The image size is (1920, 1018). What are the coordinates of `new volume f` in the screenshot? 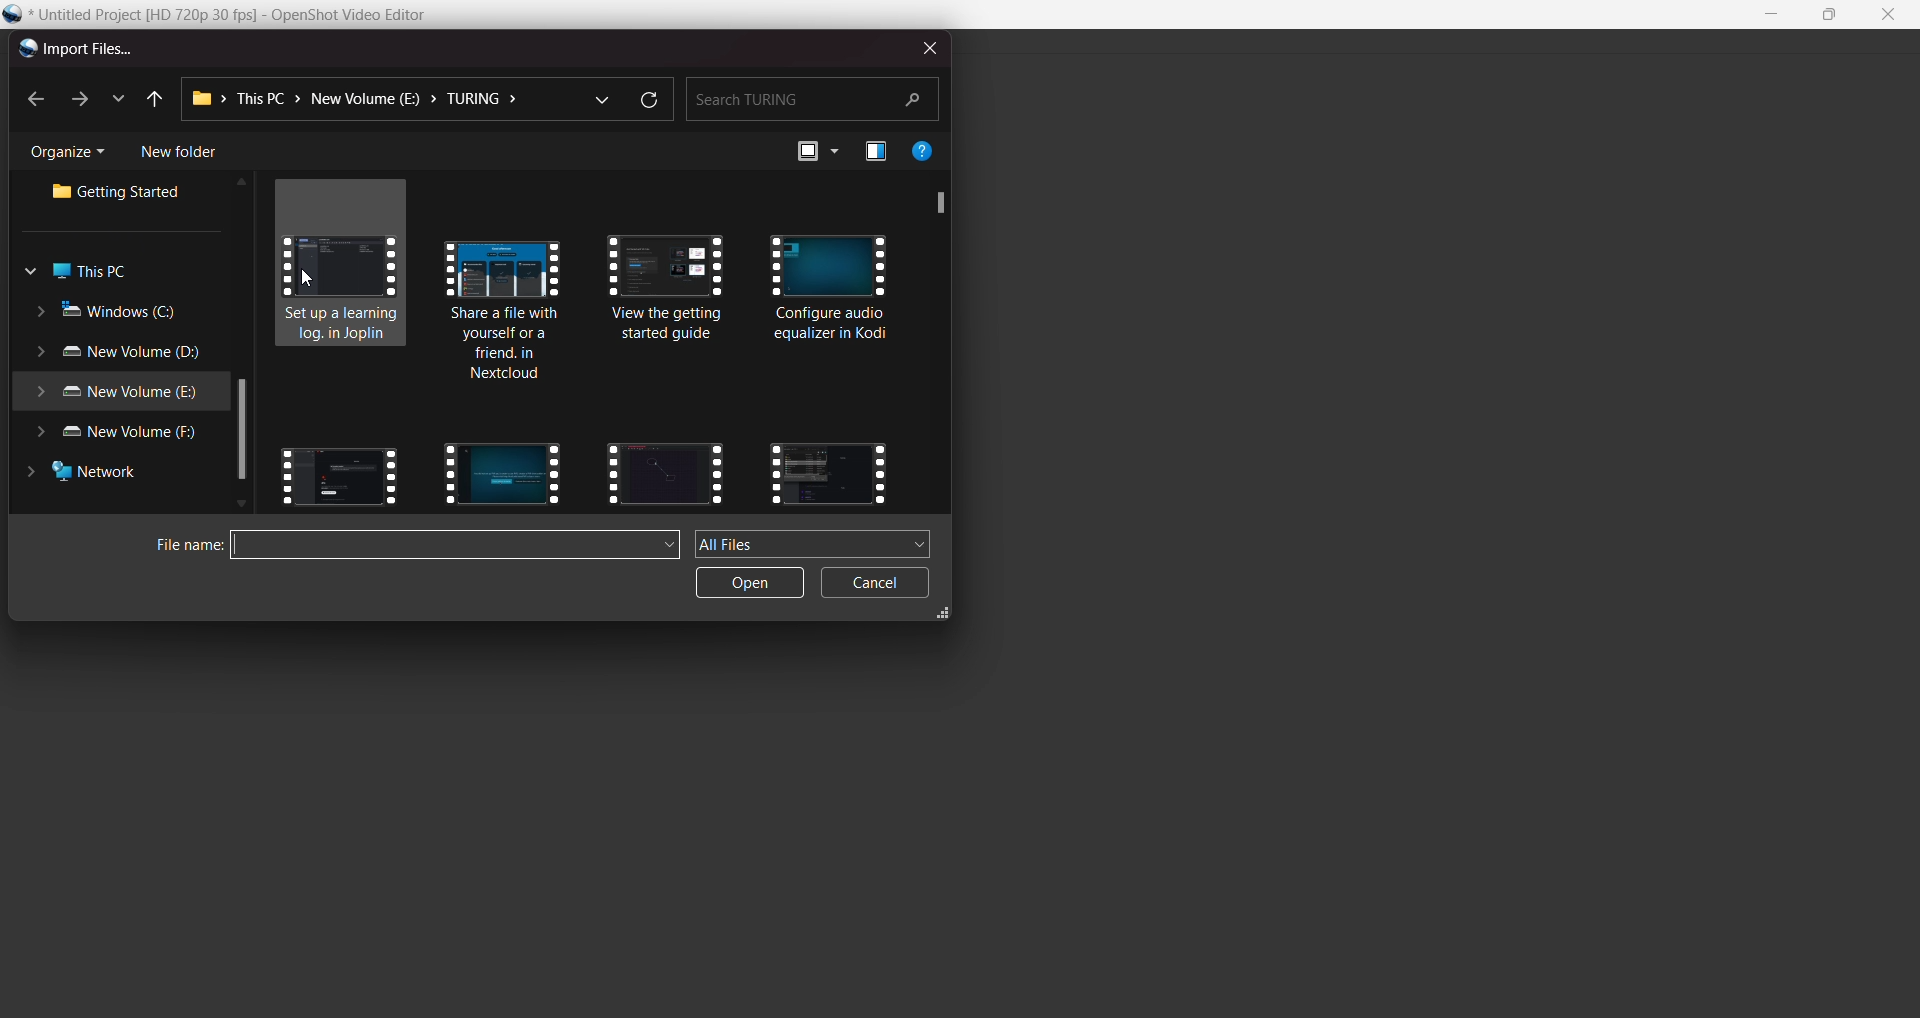 It's located at (124, 435).